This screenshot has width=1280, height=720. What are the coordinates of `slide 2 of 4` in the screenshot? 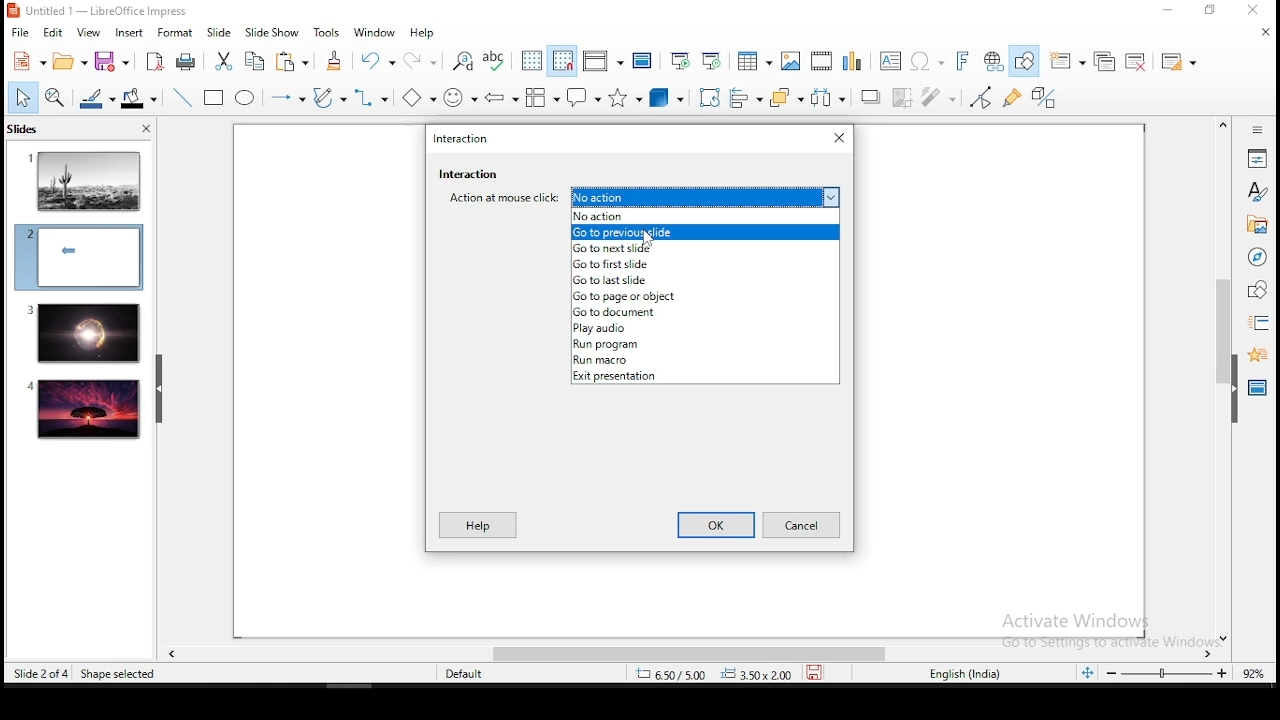 It's located at (41, 674).